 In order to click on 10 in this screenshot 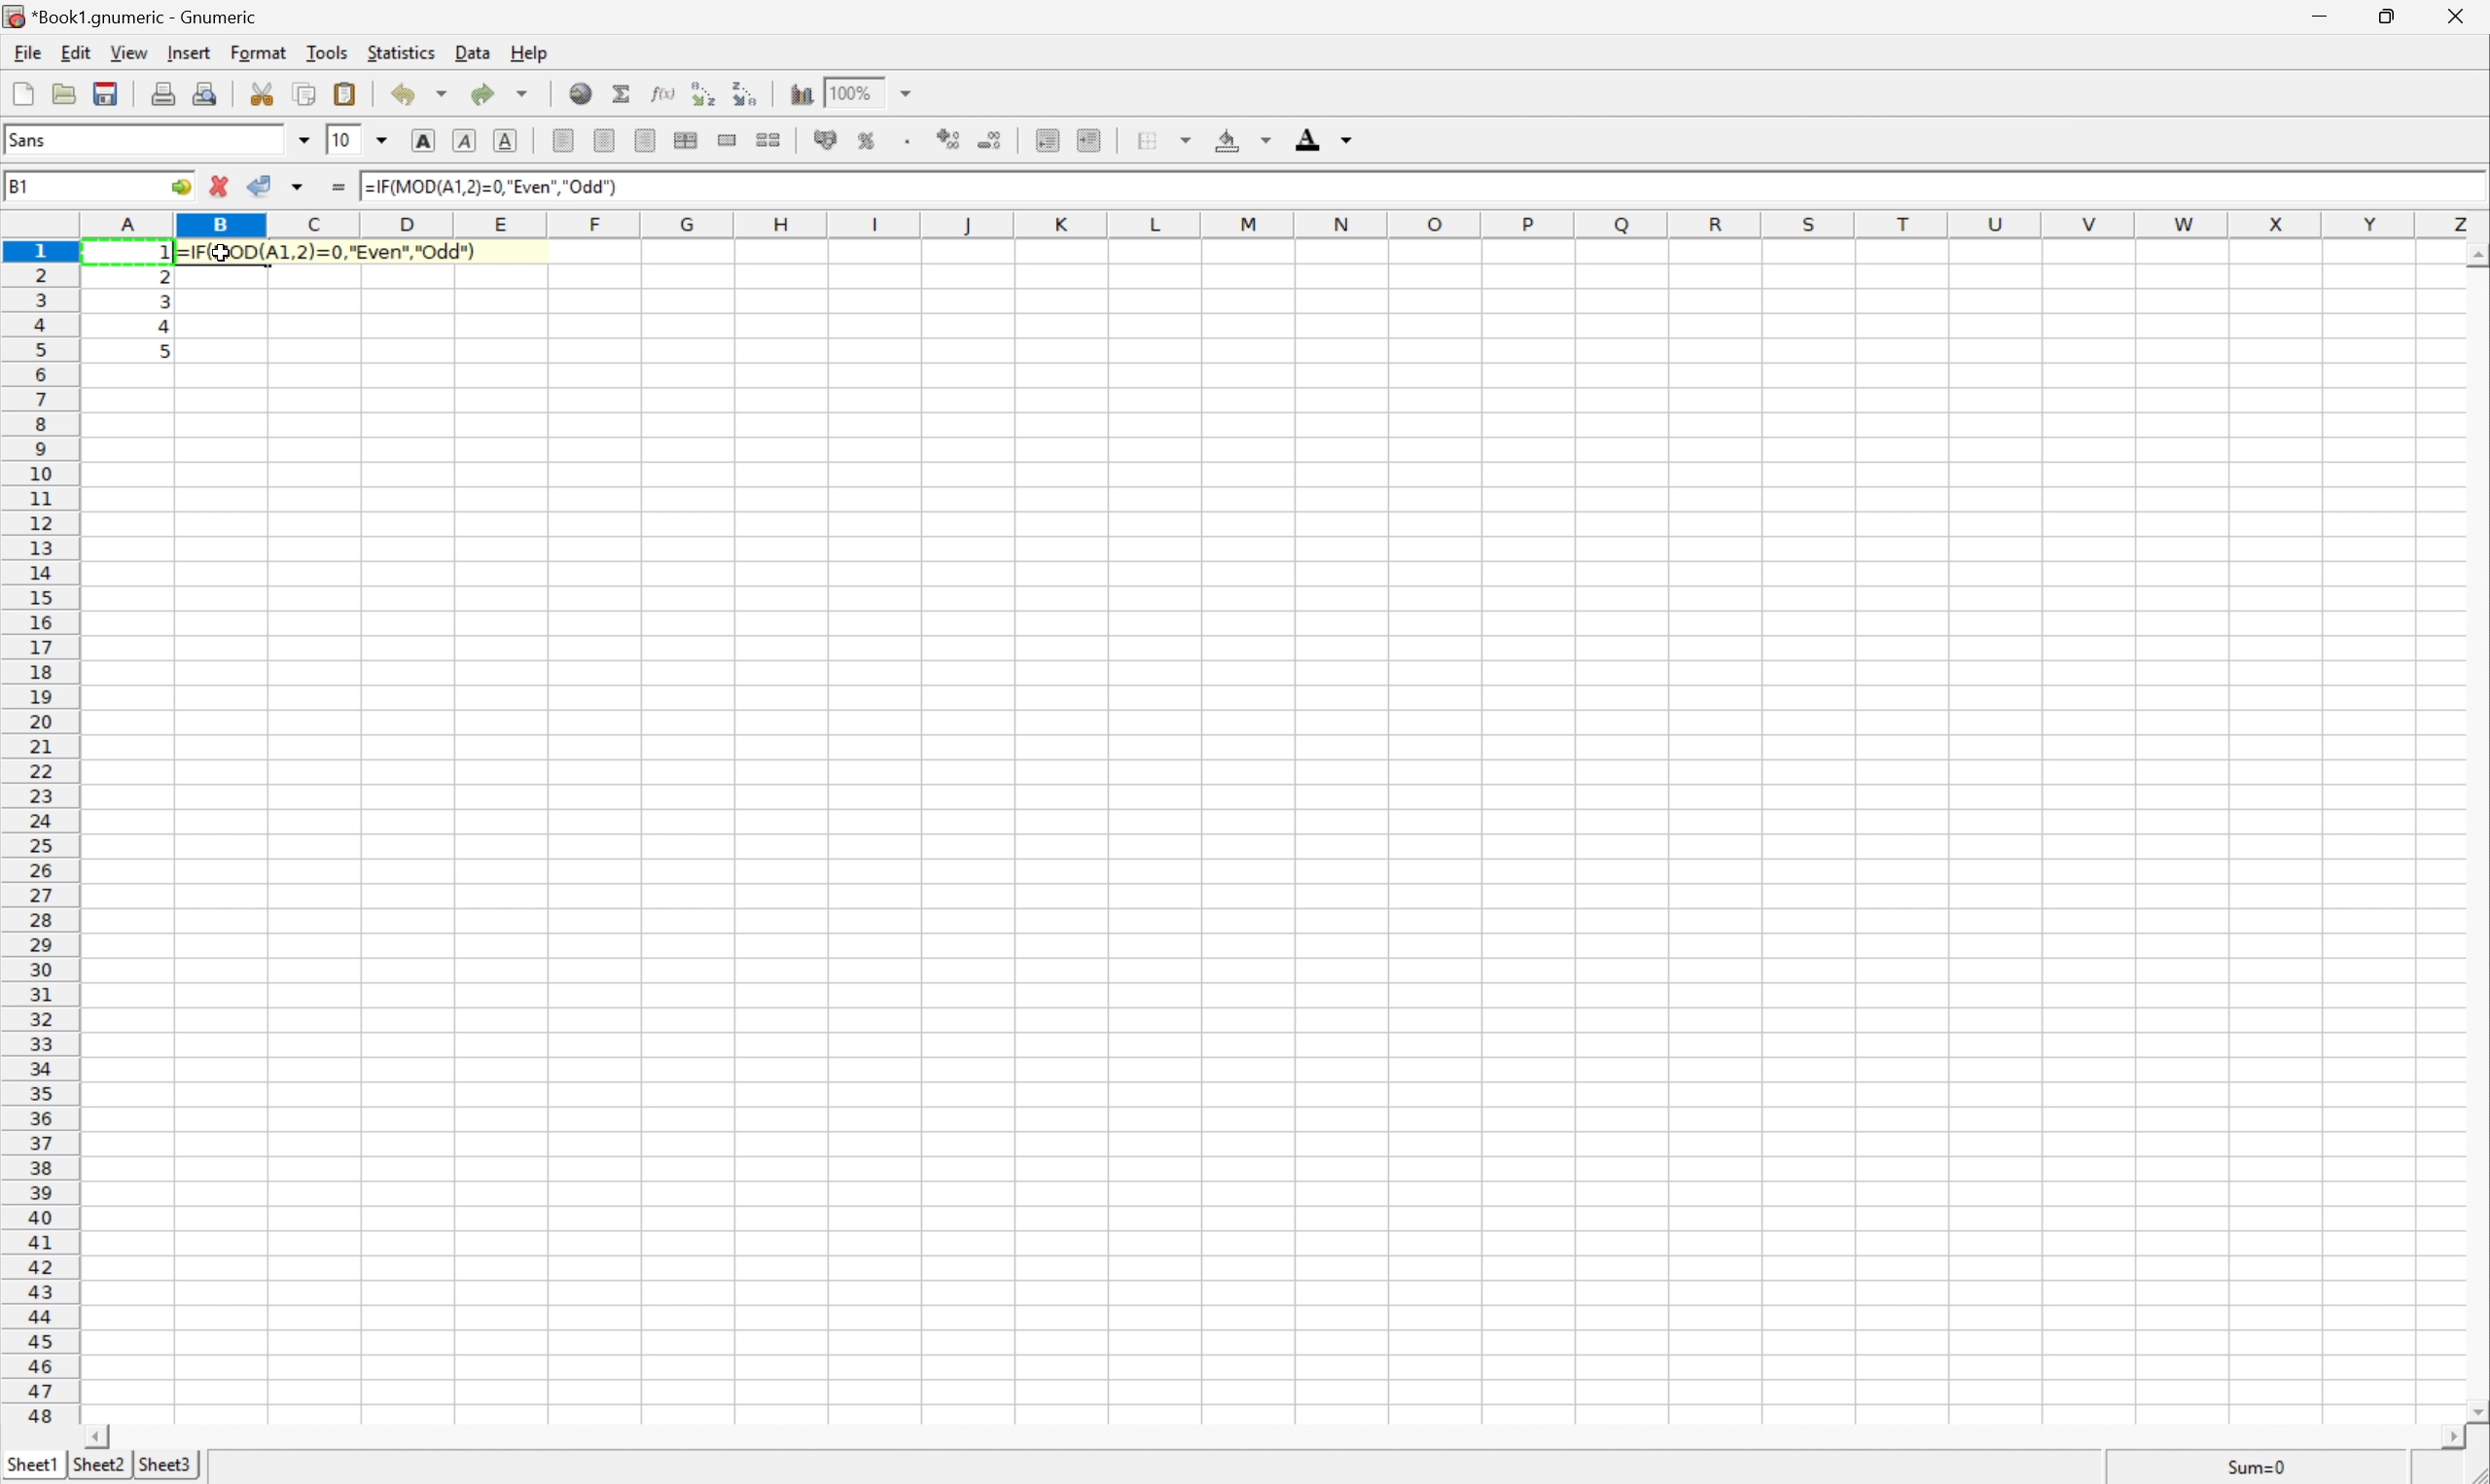, I will do `click(344, 140)`.